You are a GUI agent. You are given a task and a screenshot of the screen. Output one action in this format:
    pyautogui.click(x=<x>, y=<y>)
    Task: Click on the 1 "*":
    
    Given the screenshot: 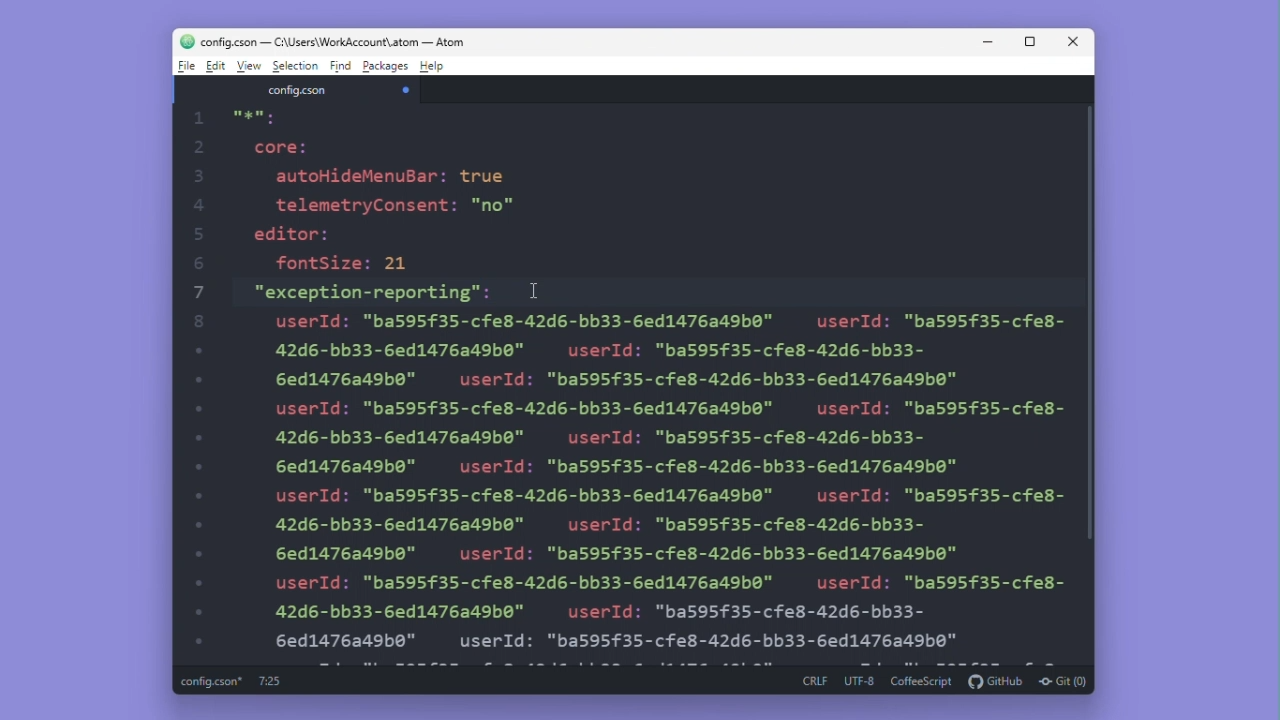 What is the action you would take?
    pyautogui.click(x=243, y=118)
    